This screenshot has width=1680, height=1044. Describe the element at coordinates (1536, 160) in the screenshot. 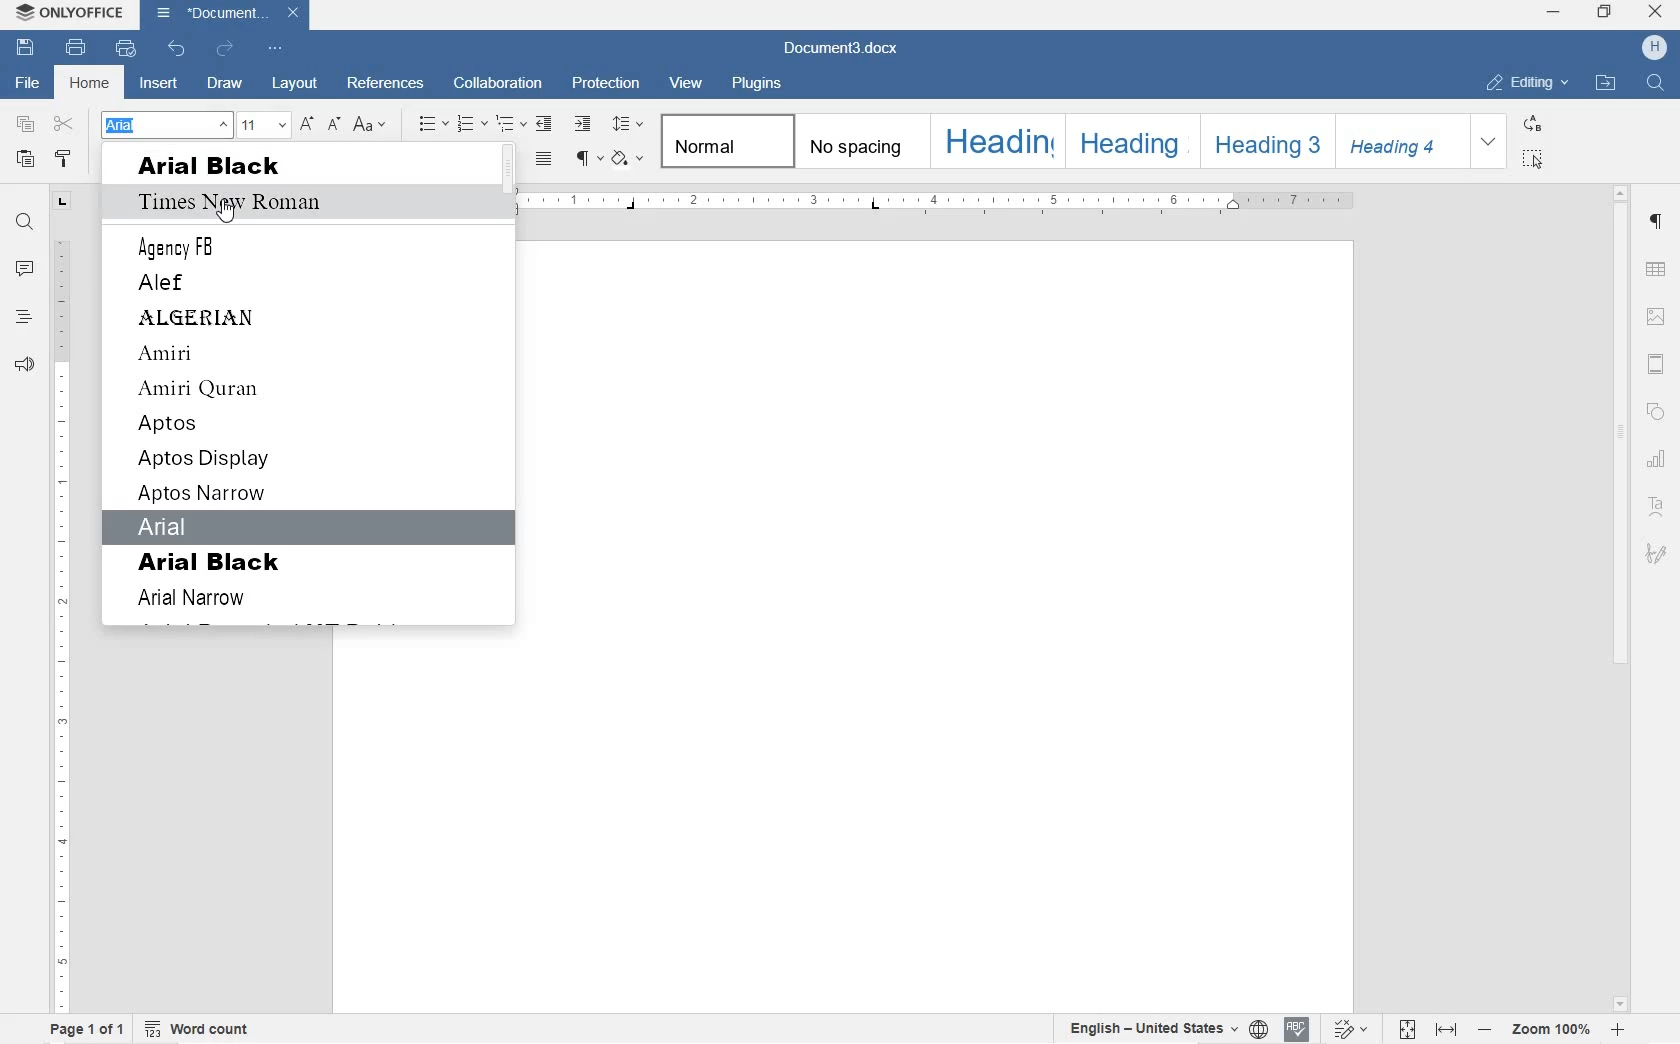

I see `SELECT ALL` at that location.